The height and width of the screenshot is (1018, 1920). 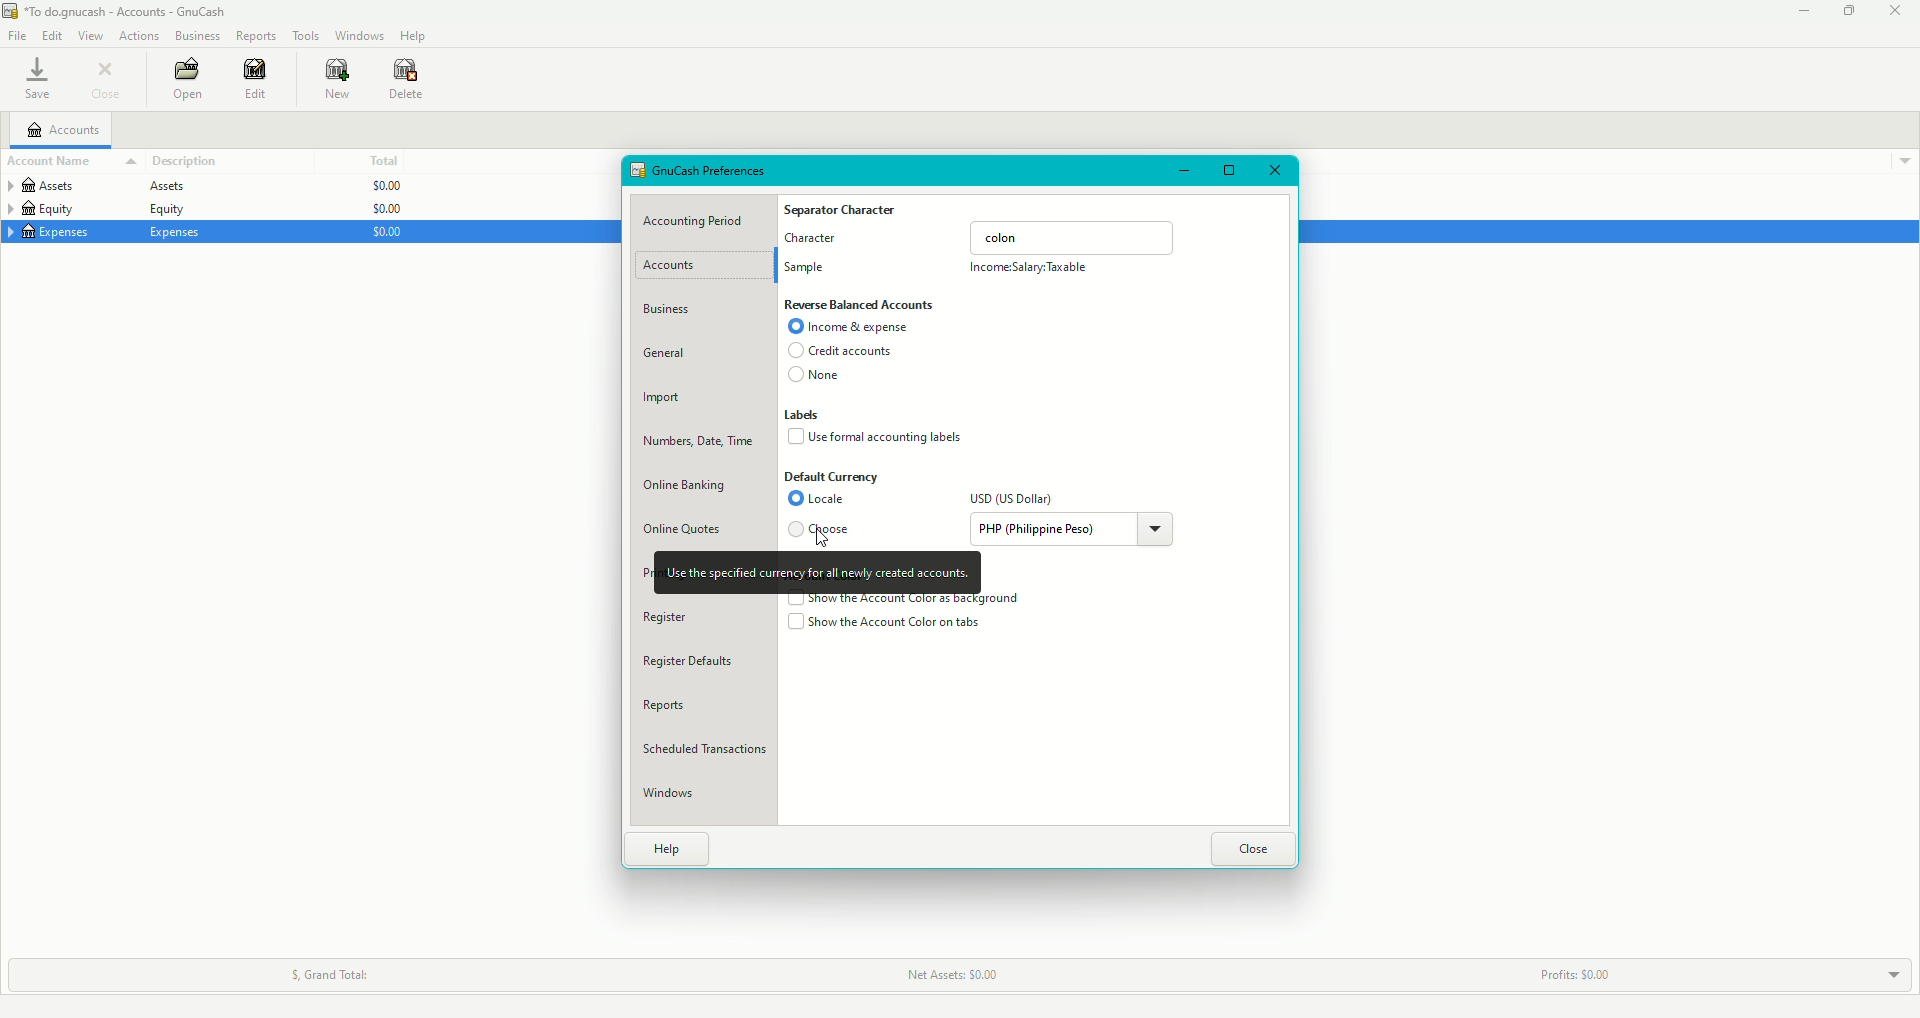 I want to click on Accounts, so click(x=680, y=266).